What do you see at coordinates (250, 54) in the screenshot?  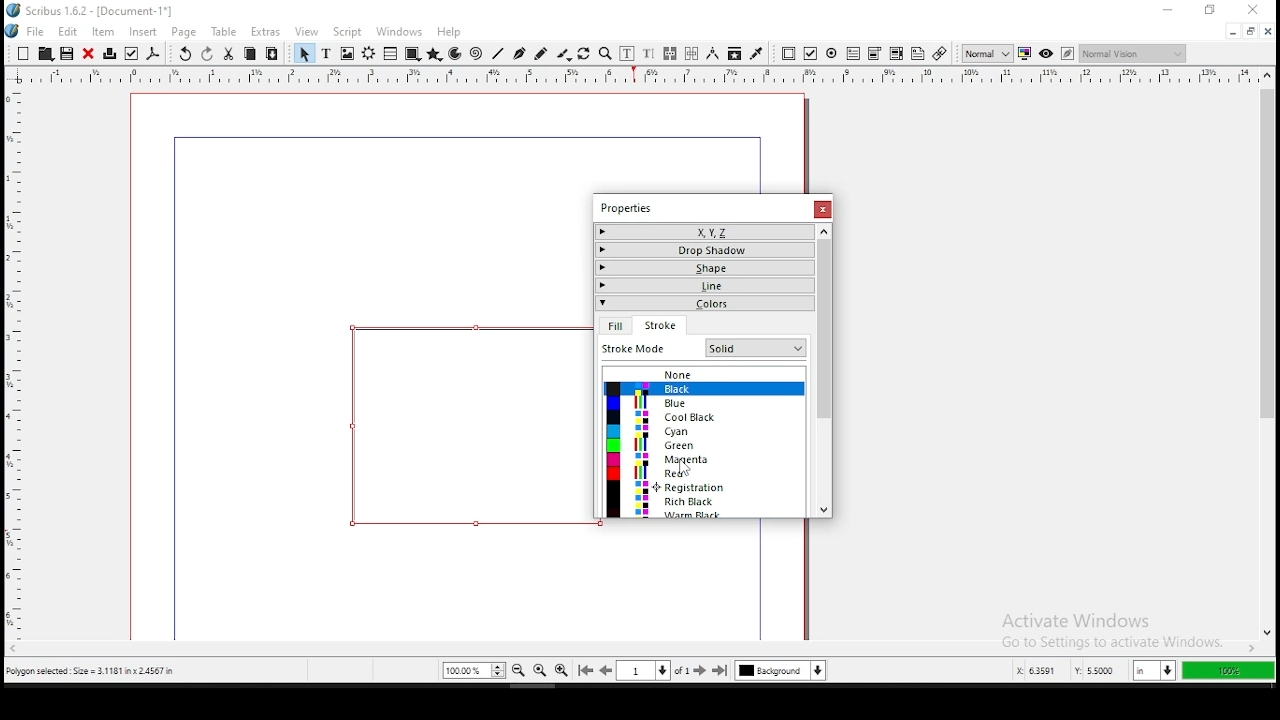 I see `copy` at bounding box center [250, 54].